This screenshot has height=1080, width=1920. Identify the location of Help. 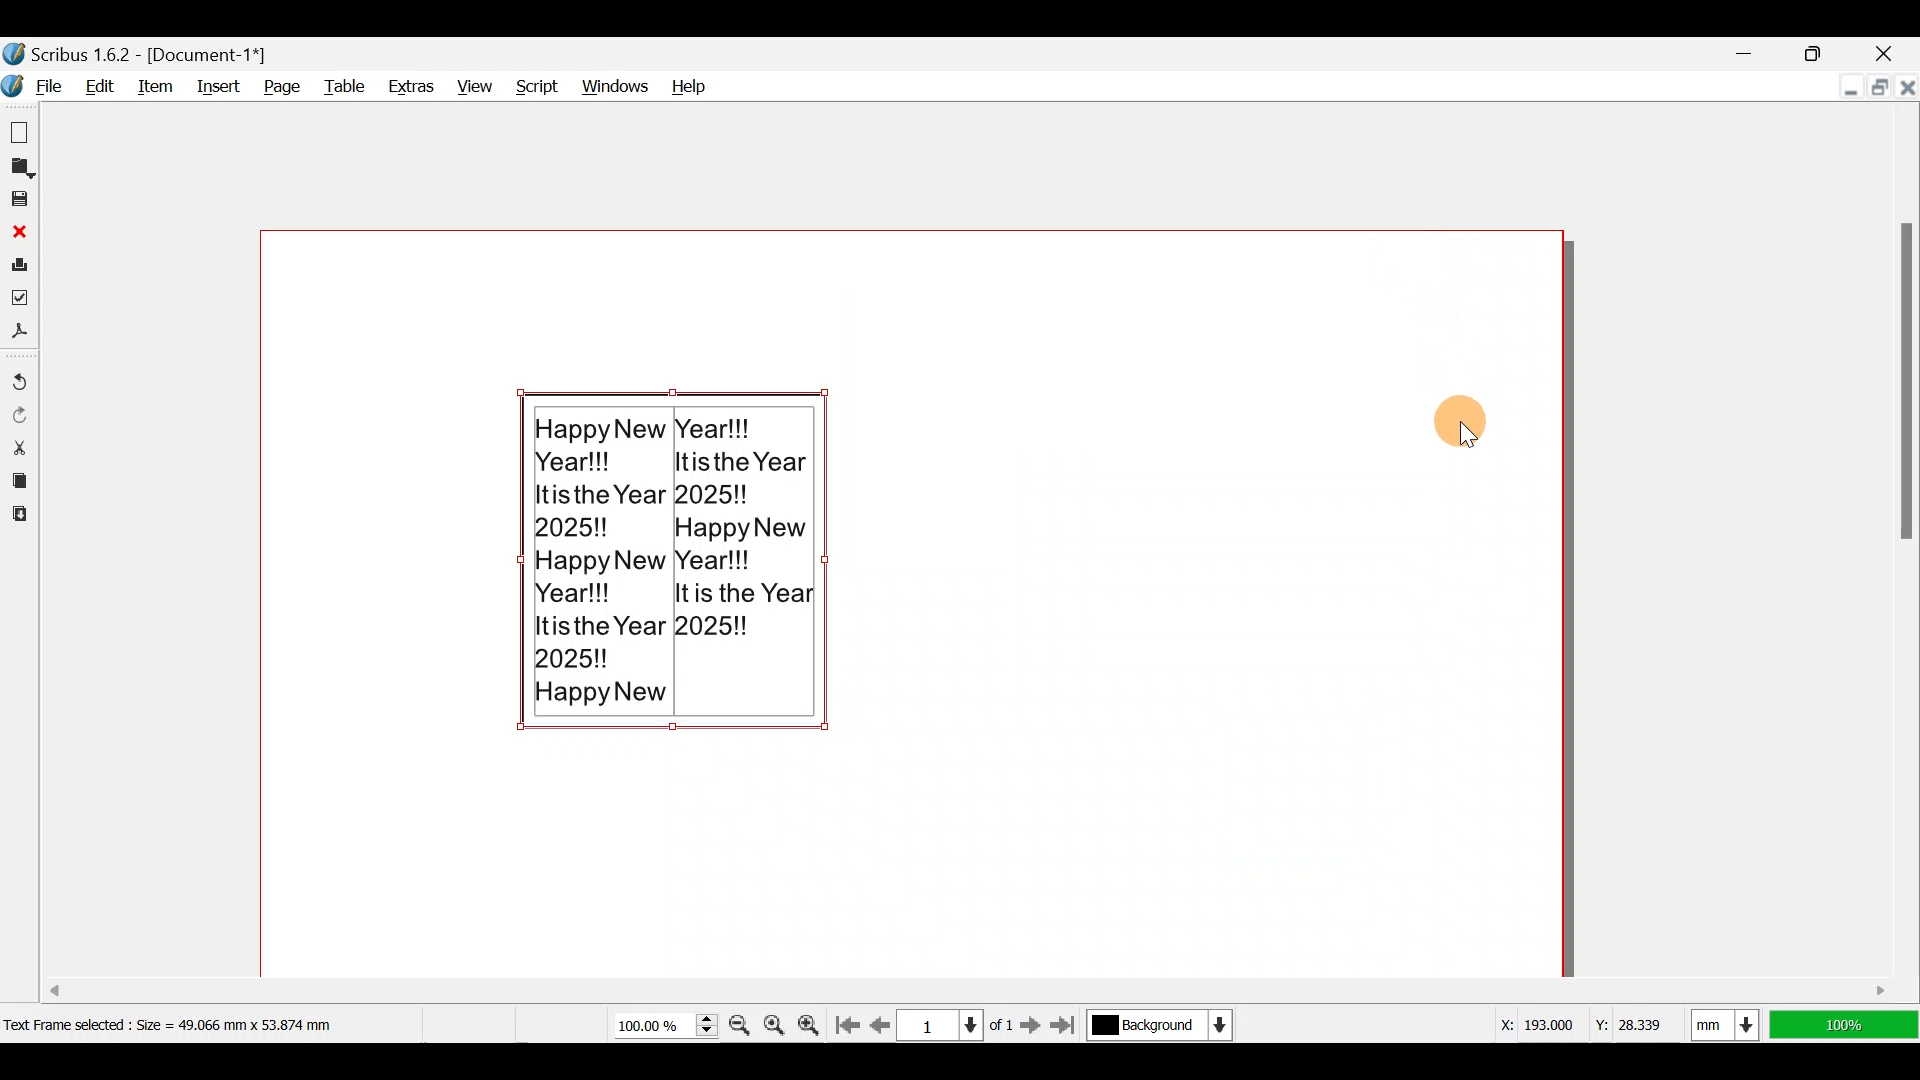
(689, 82).